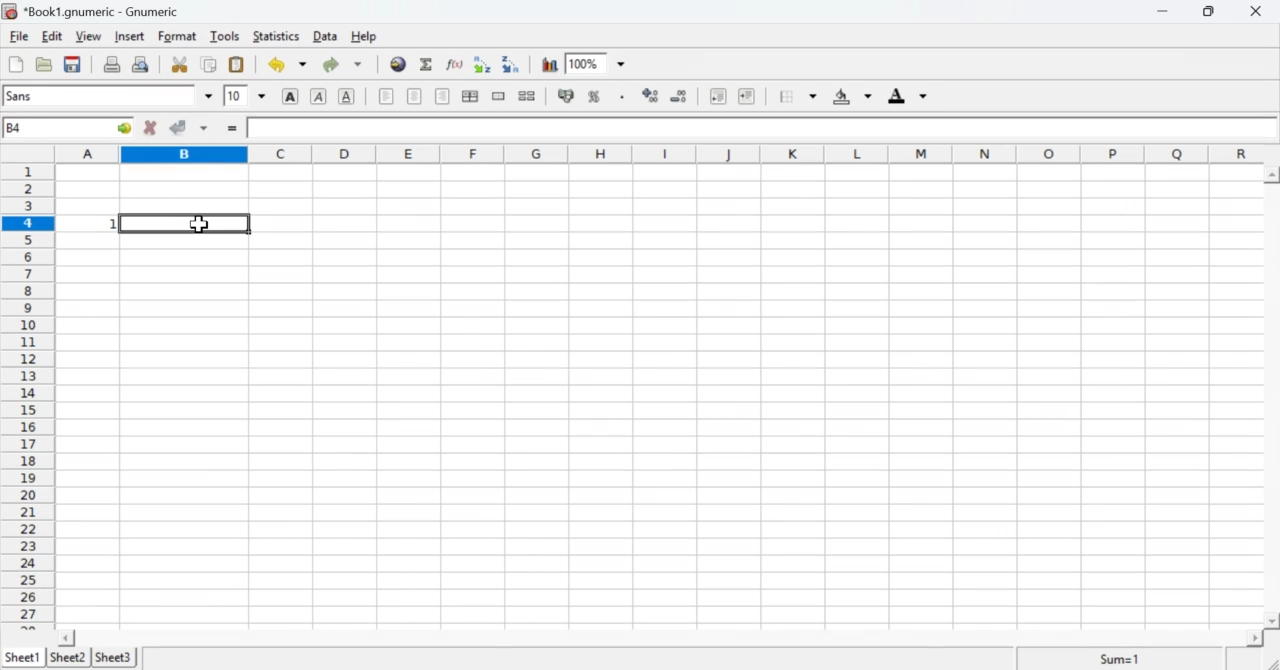 Image resolution: width=1280 pixels, height=670 pixels. Describe the element at coordinates (1258, 12) in the screenshot. I see `Cross` at that location.